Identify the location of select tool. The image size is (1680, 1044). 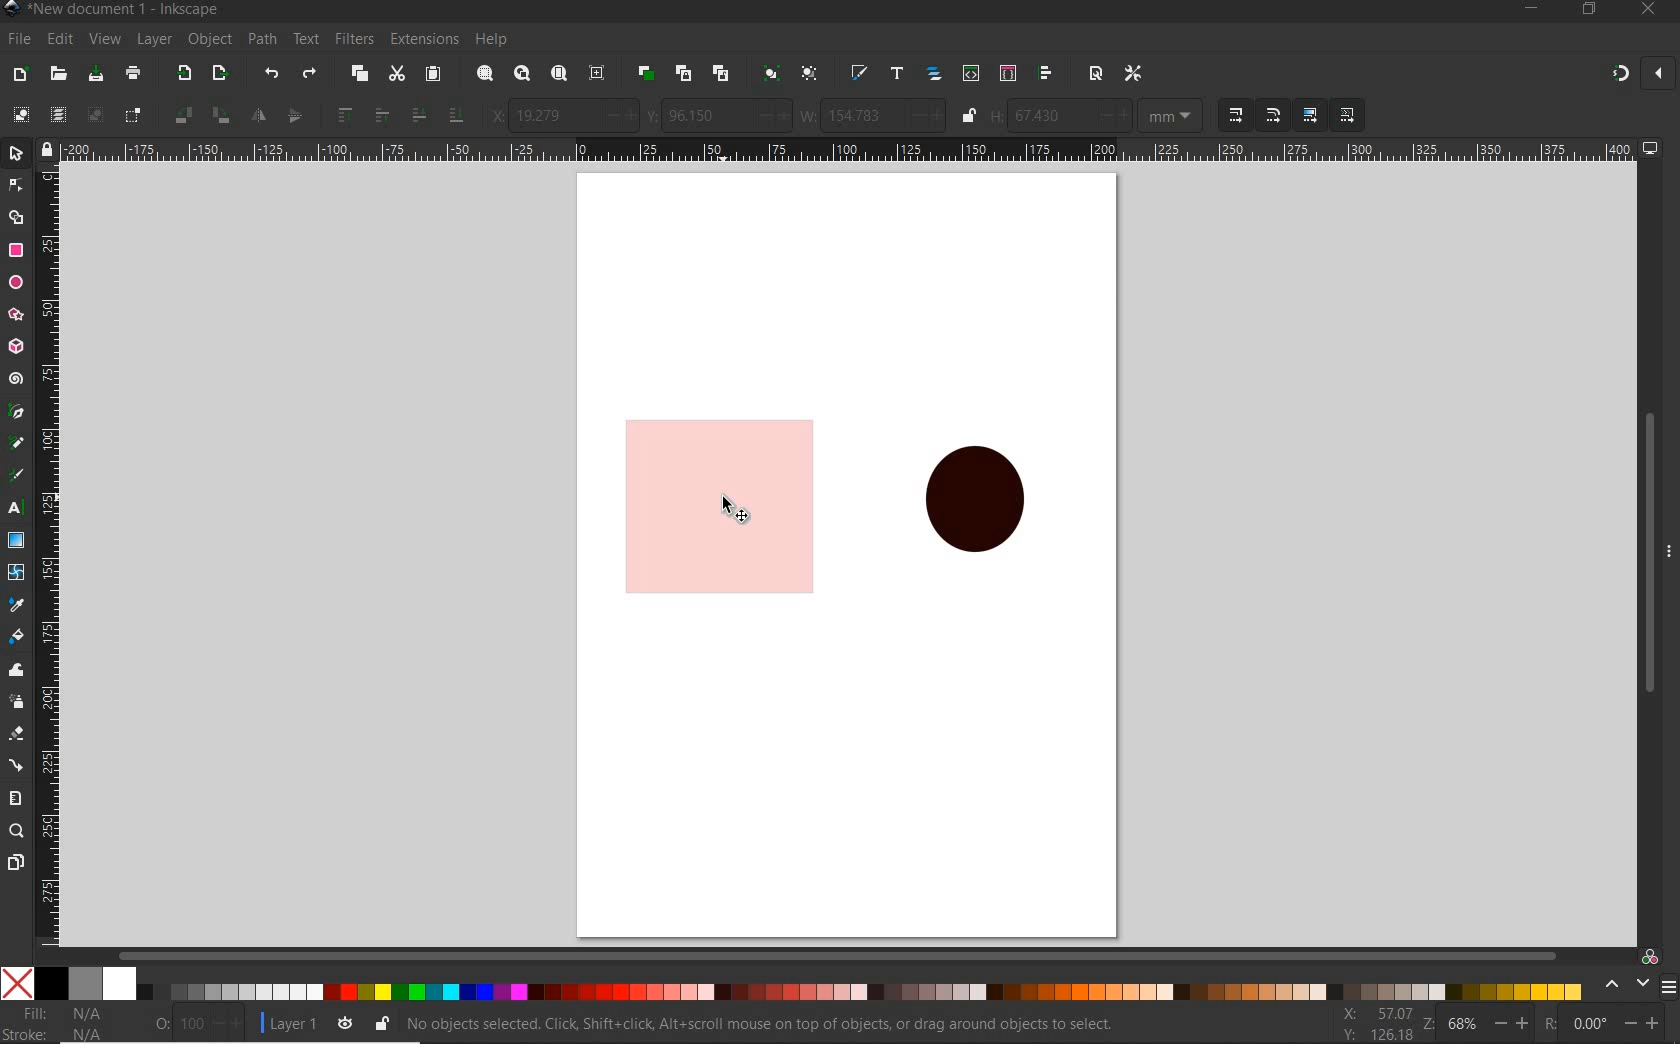
(17, 152).